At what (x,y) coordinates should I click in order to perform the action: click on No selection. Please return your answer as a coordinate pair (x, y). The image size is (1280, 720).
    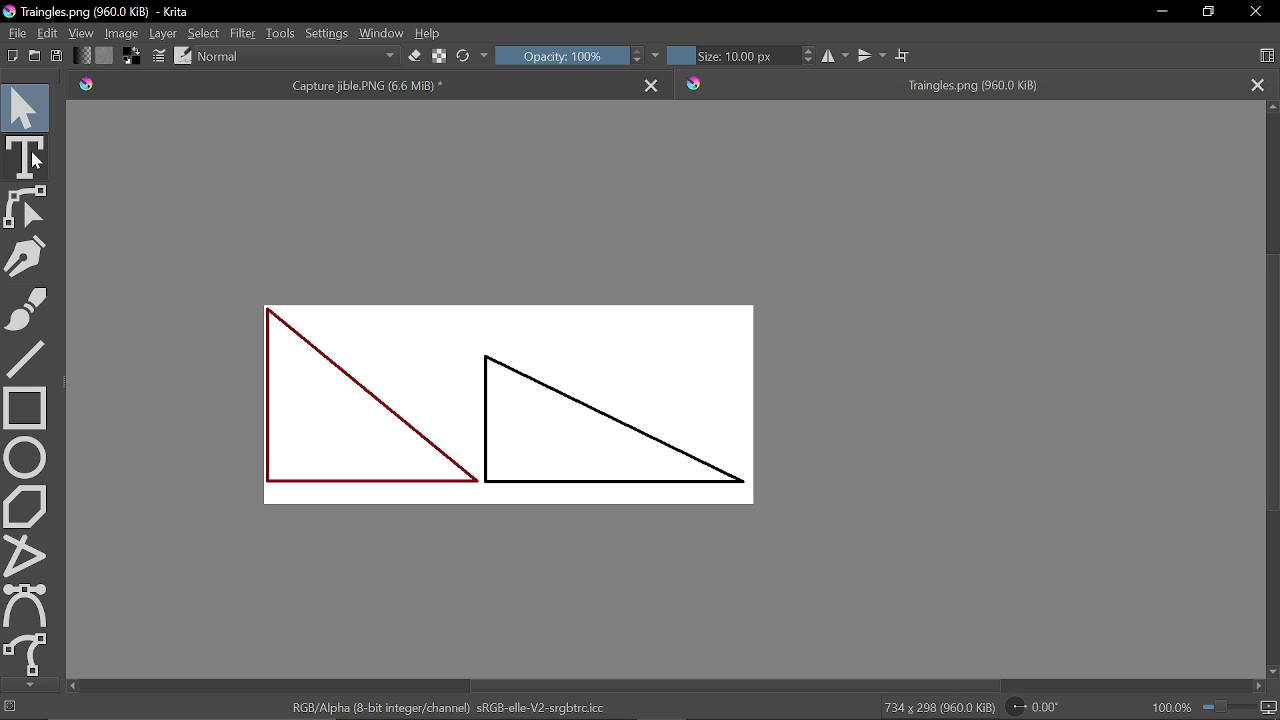
    Looking at the image, I should click on (8, 708).